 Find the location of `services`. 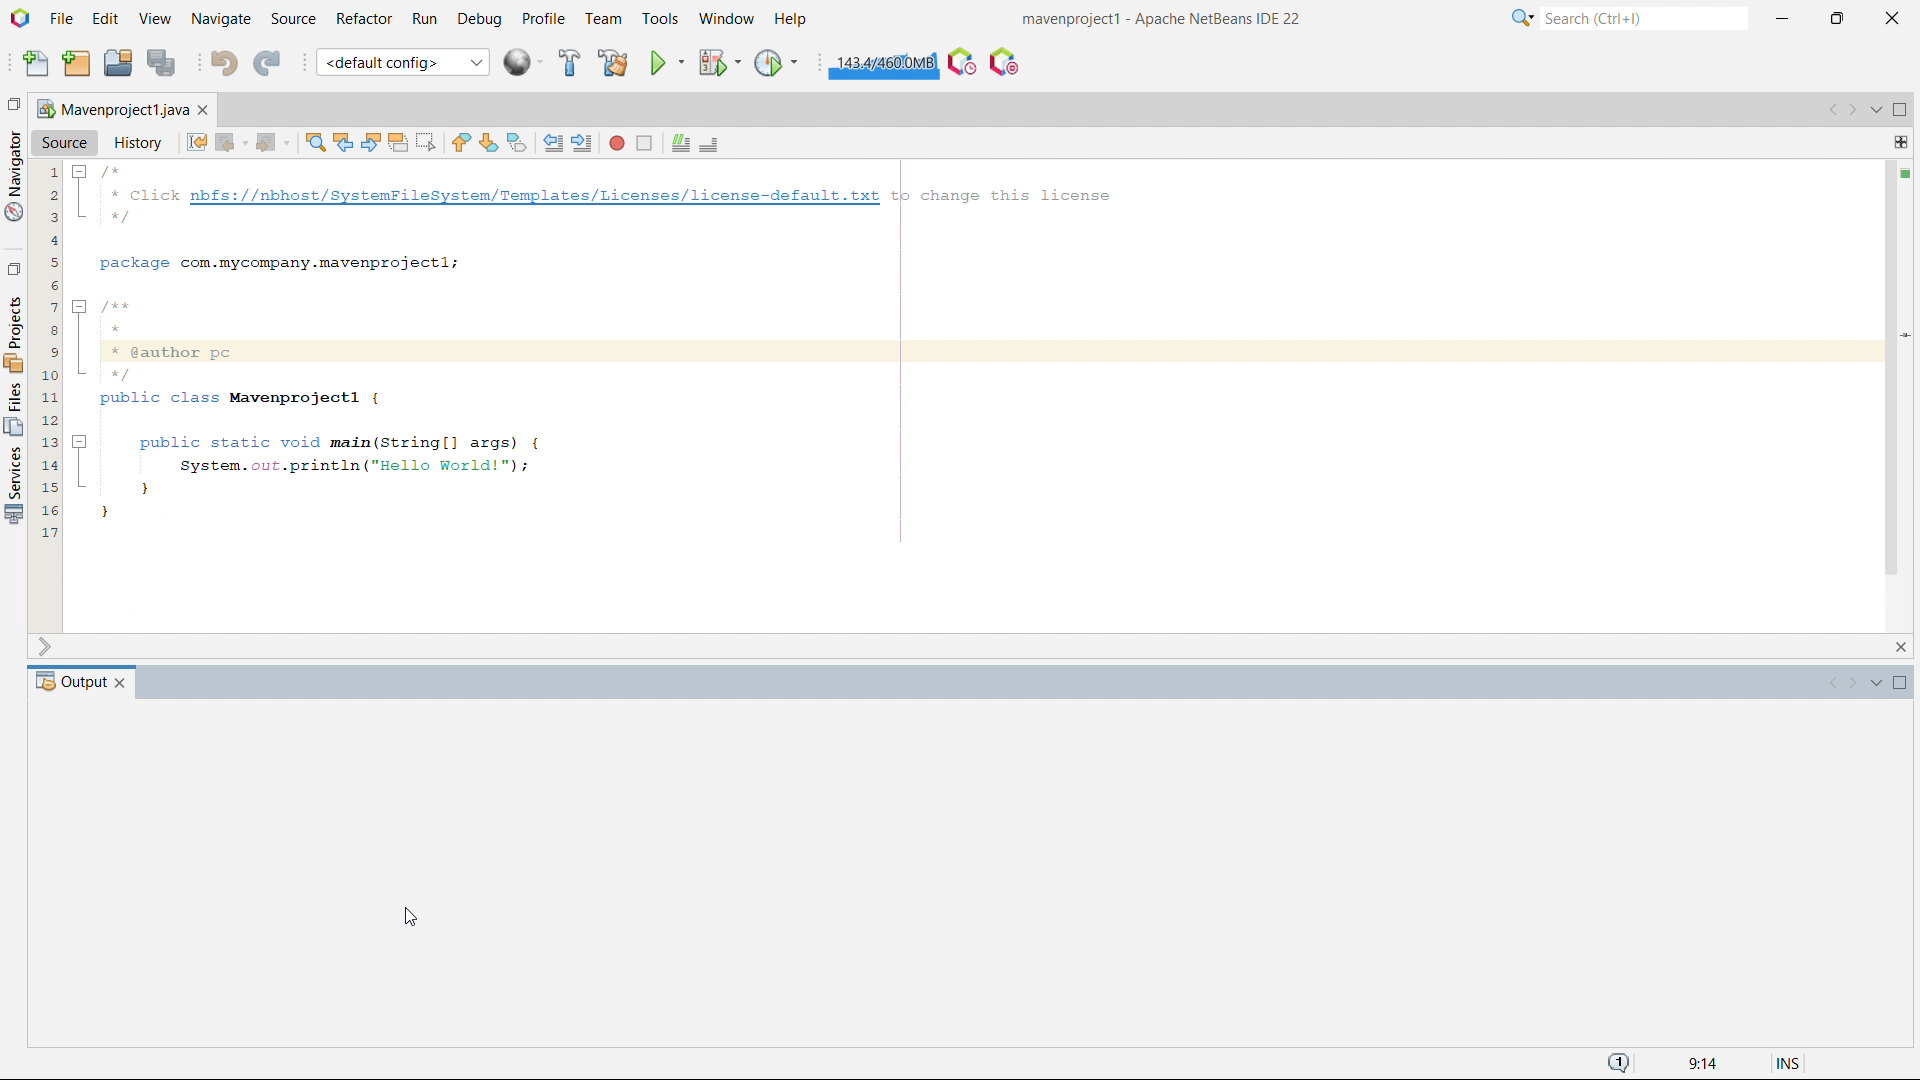

services is located at coordinates (13, 332).